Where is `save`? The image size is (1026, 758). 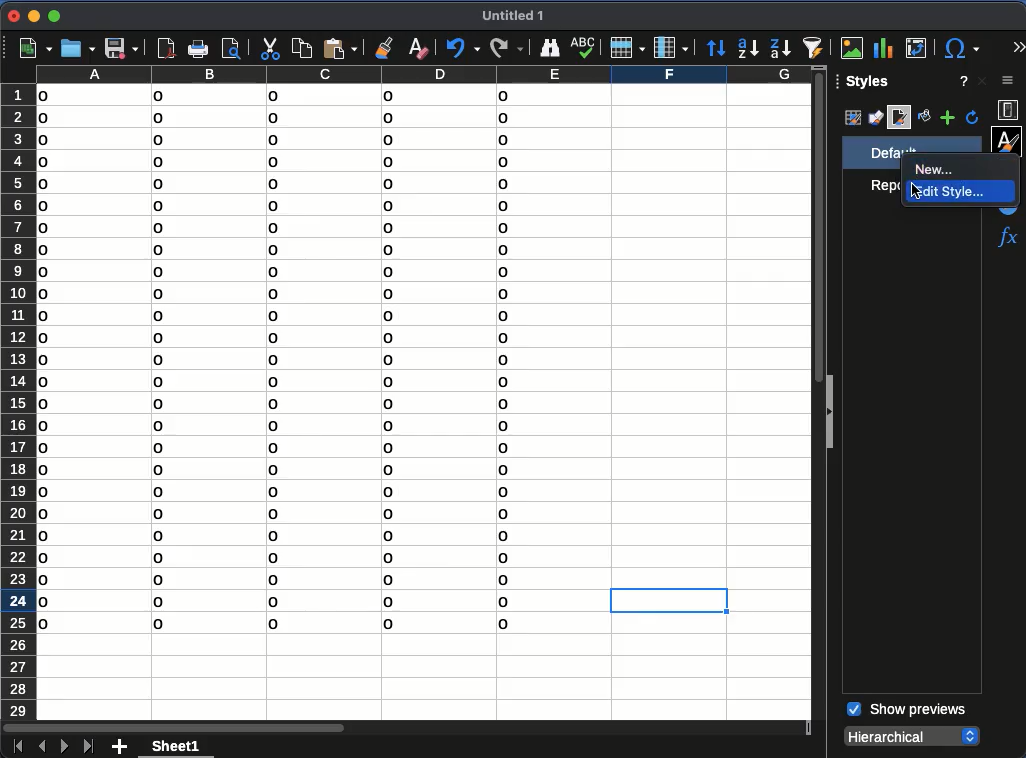 save is located at coordinates (120, 49).